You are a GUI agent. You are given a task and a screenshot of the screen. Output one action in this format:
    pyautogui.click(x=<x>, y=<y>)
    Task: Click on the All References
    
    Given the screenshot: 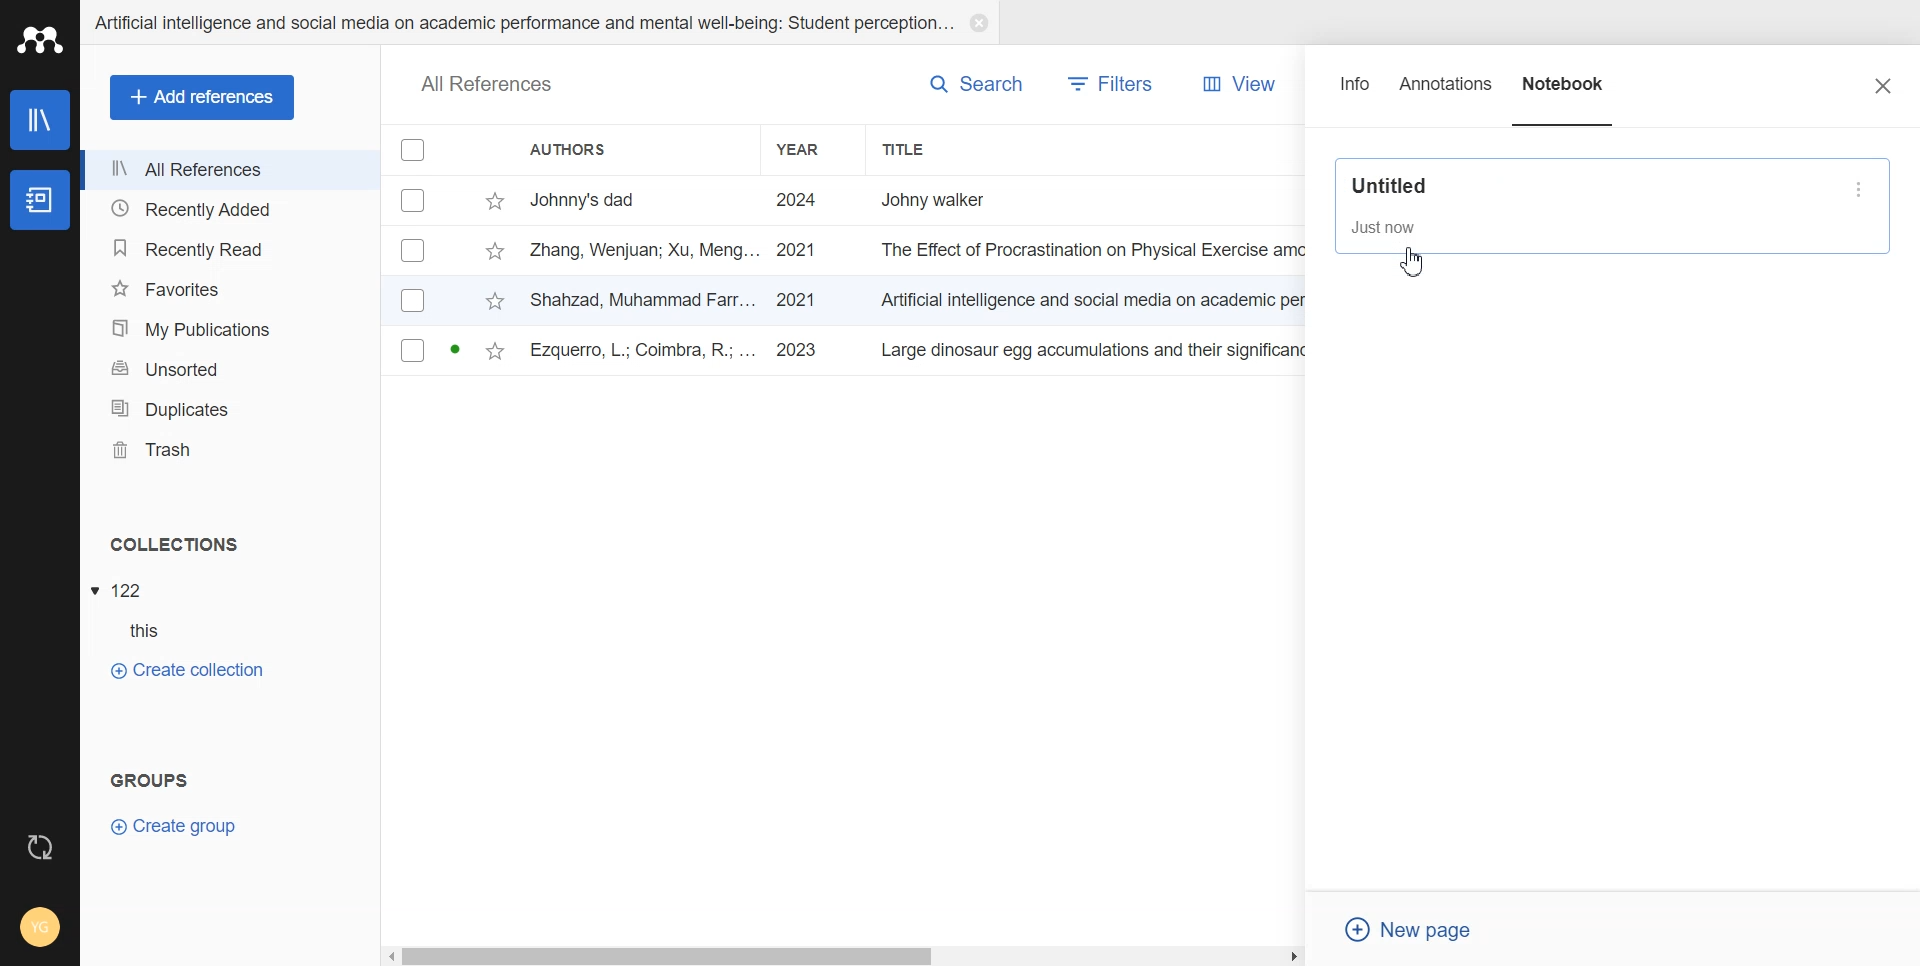 What is the action you would take?
    pyautogui.click(x=230, y=170)
    